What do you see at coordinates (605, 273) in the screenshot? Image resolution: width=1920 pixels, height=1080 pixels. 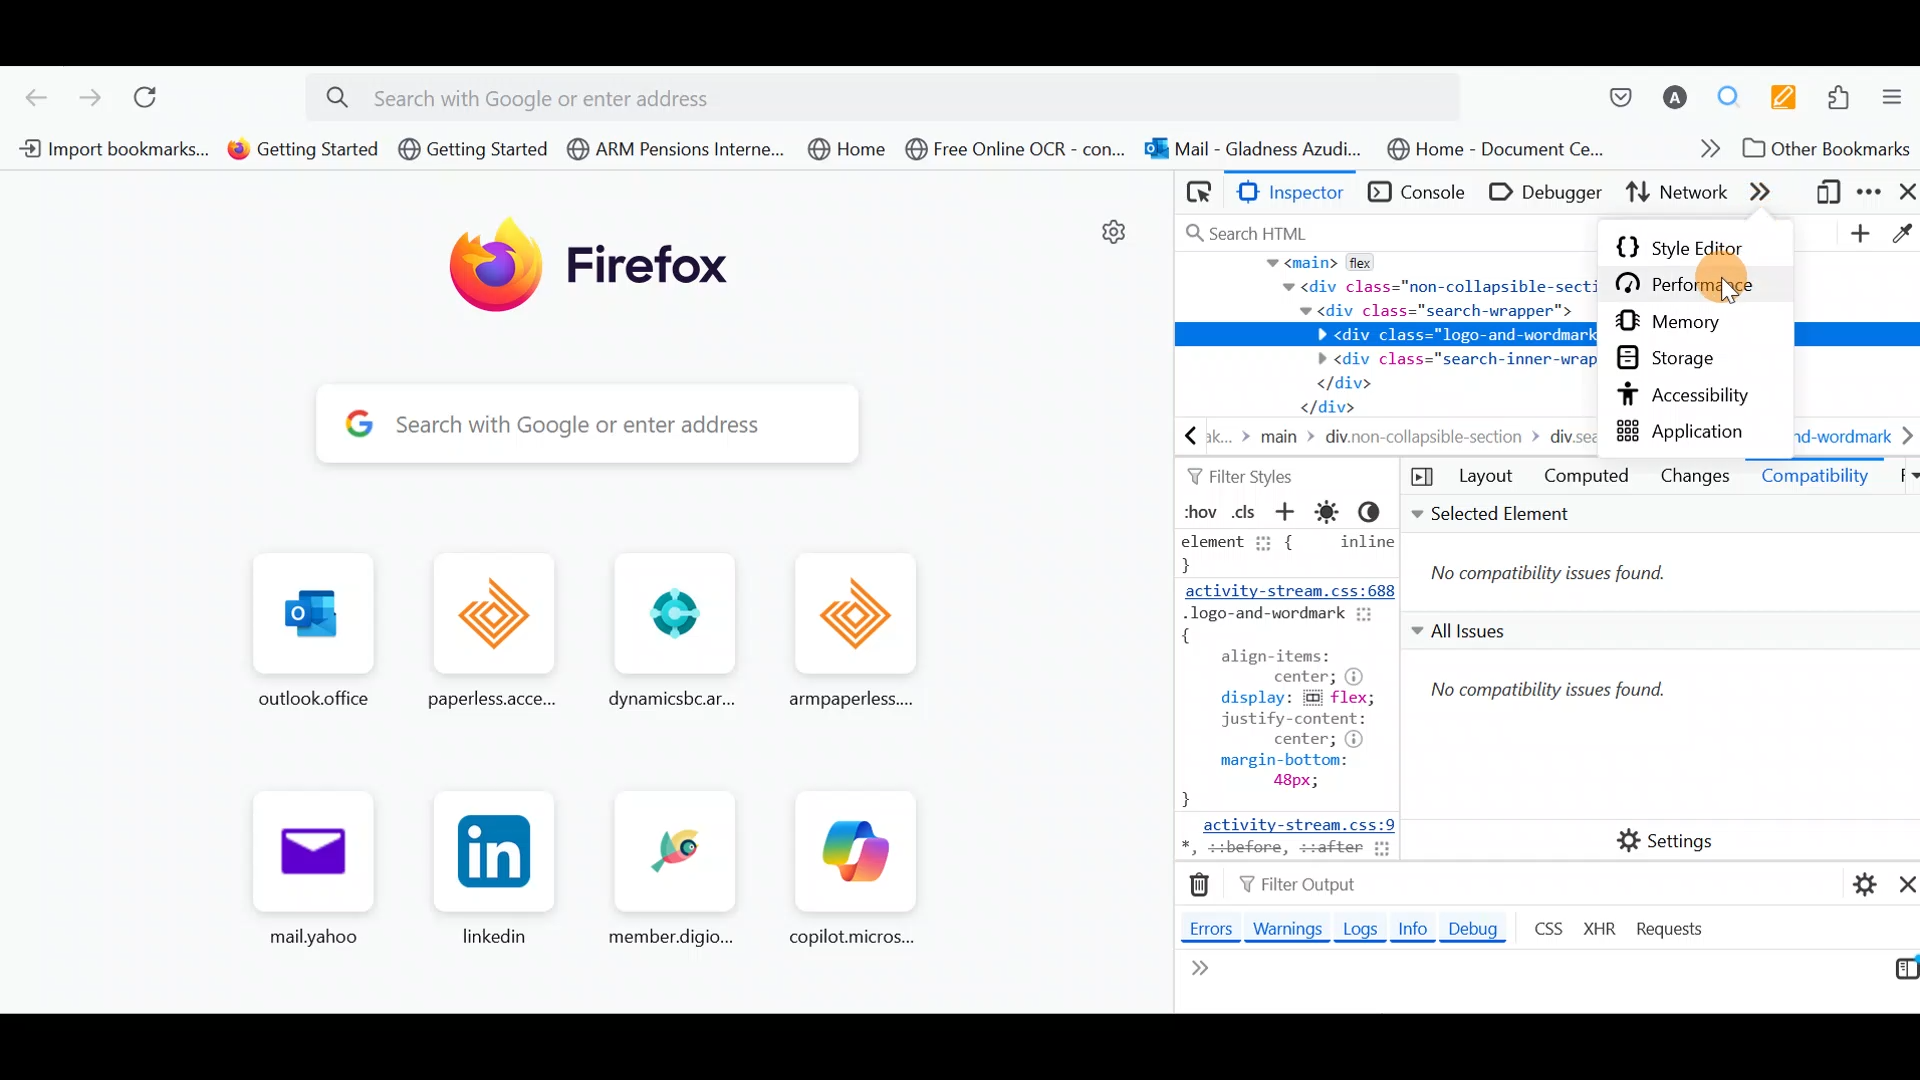 I see `Firefox logo` at bounding box center [605, 273].